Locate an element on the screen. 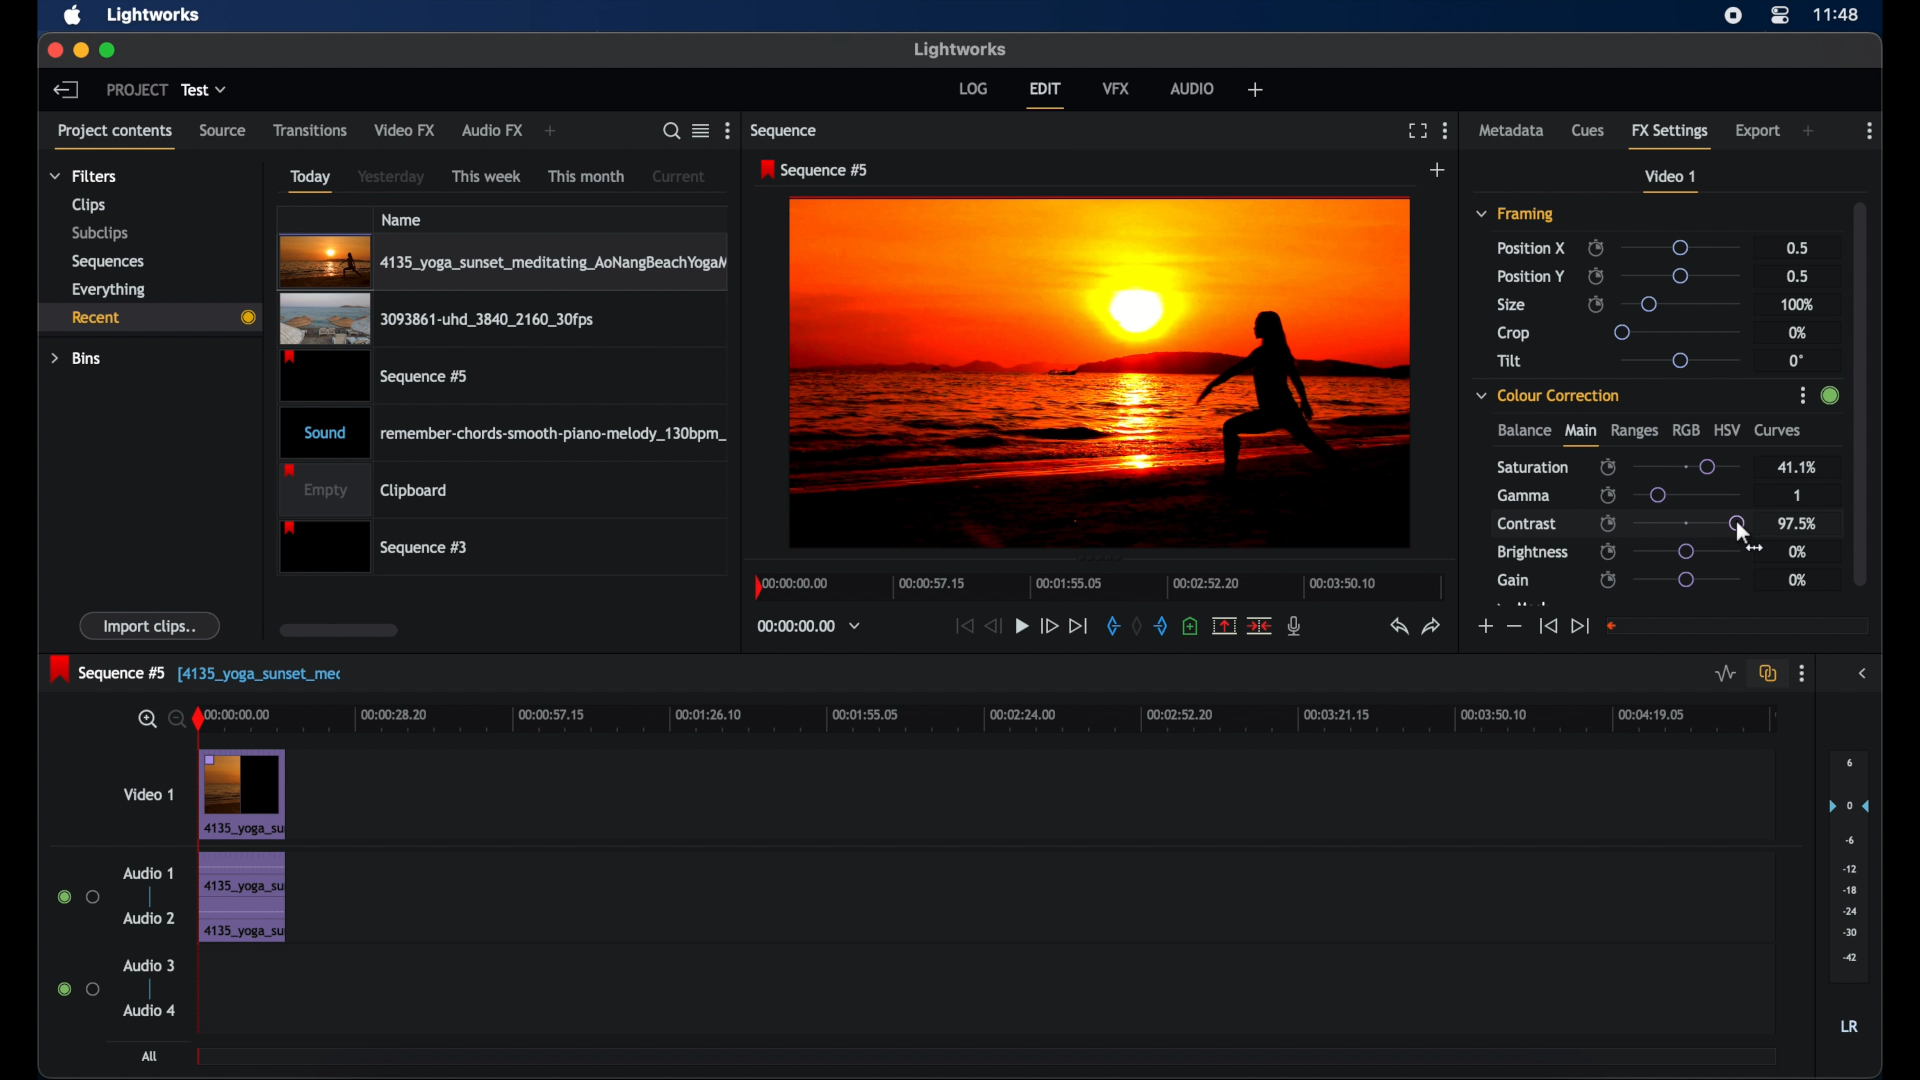 The width and height of the screenshot is (1920, 1080). audio clip is located at coordinates (504, 431).